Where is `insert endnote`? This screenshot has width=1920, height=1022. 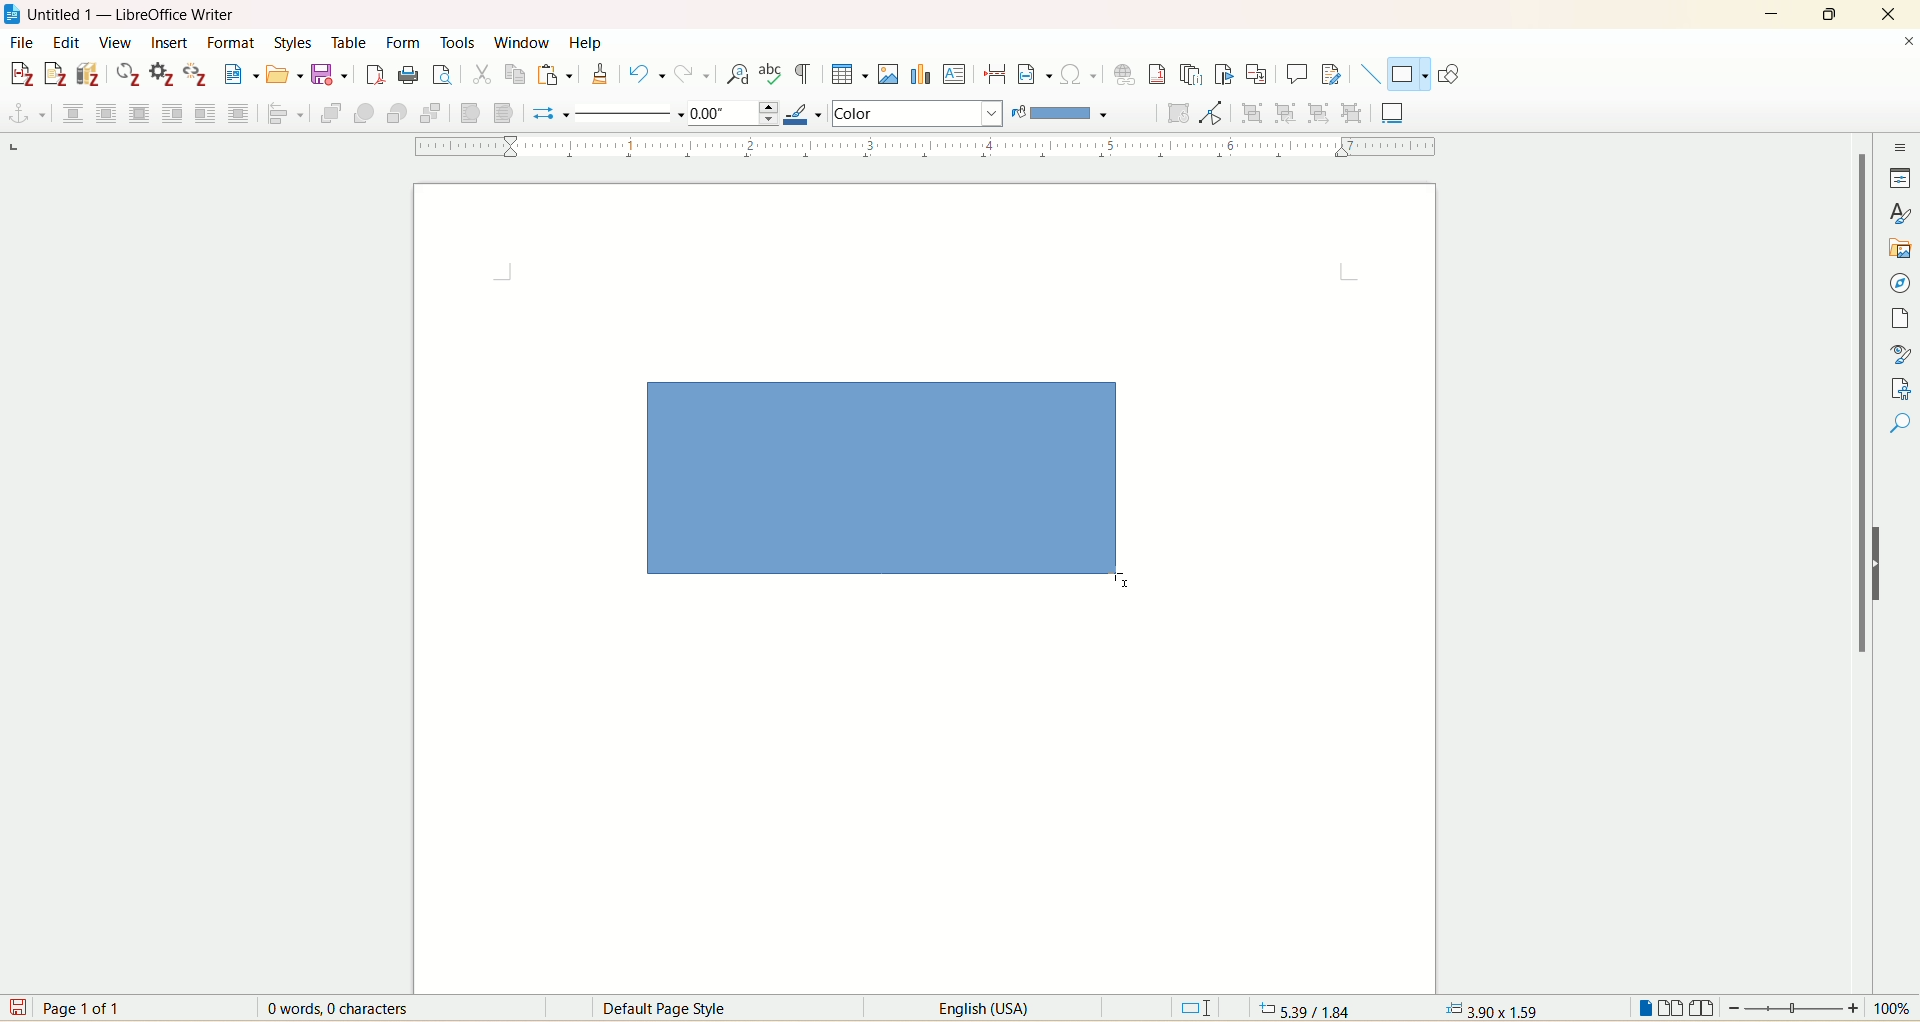 insert endnote is located at coordinates (1195, 74).